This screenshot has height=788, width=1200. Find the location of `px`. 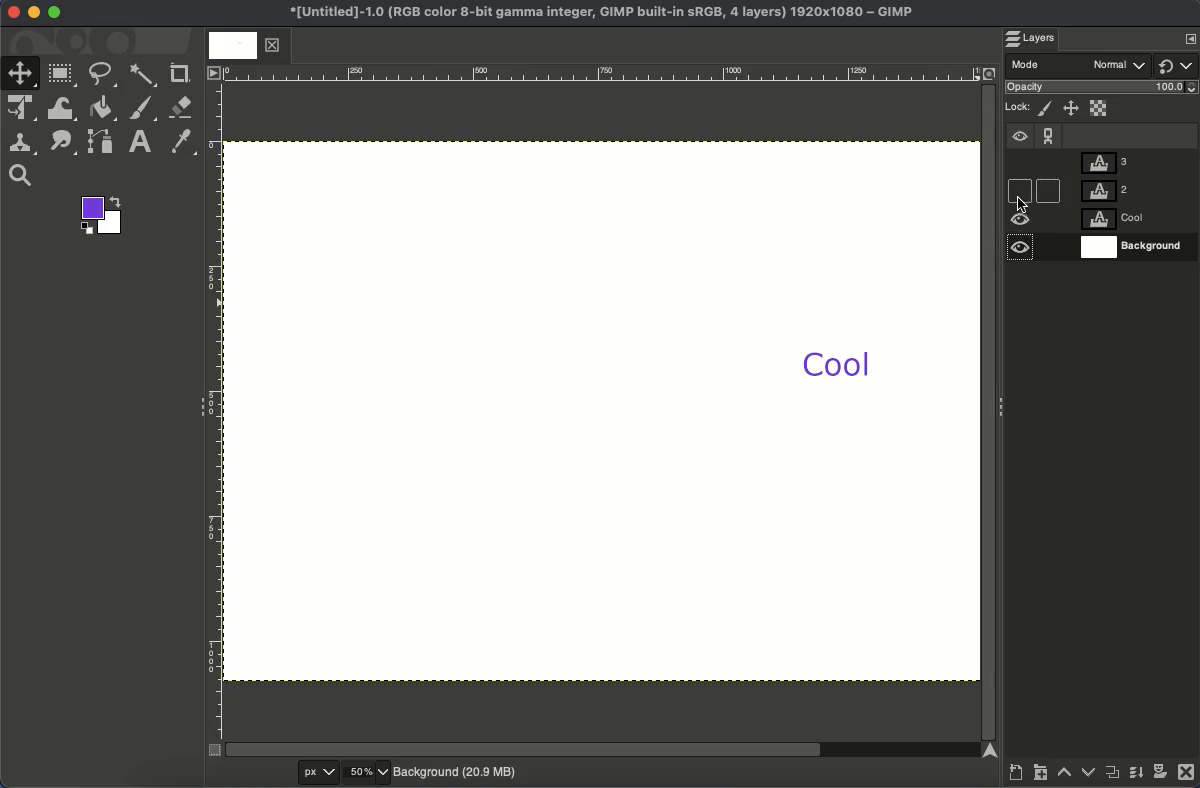

px is located at coordinates (303, 772).